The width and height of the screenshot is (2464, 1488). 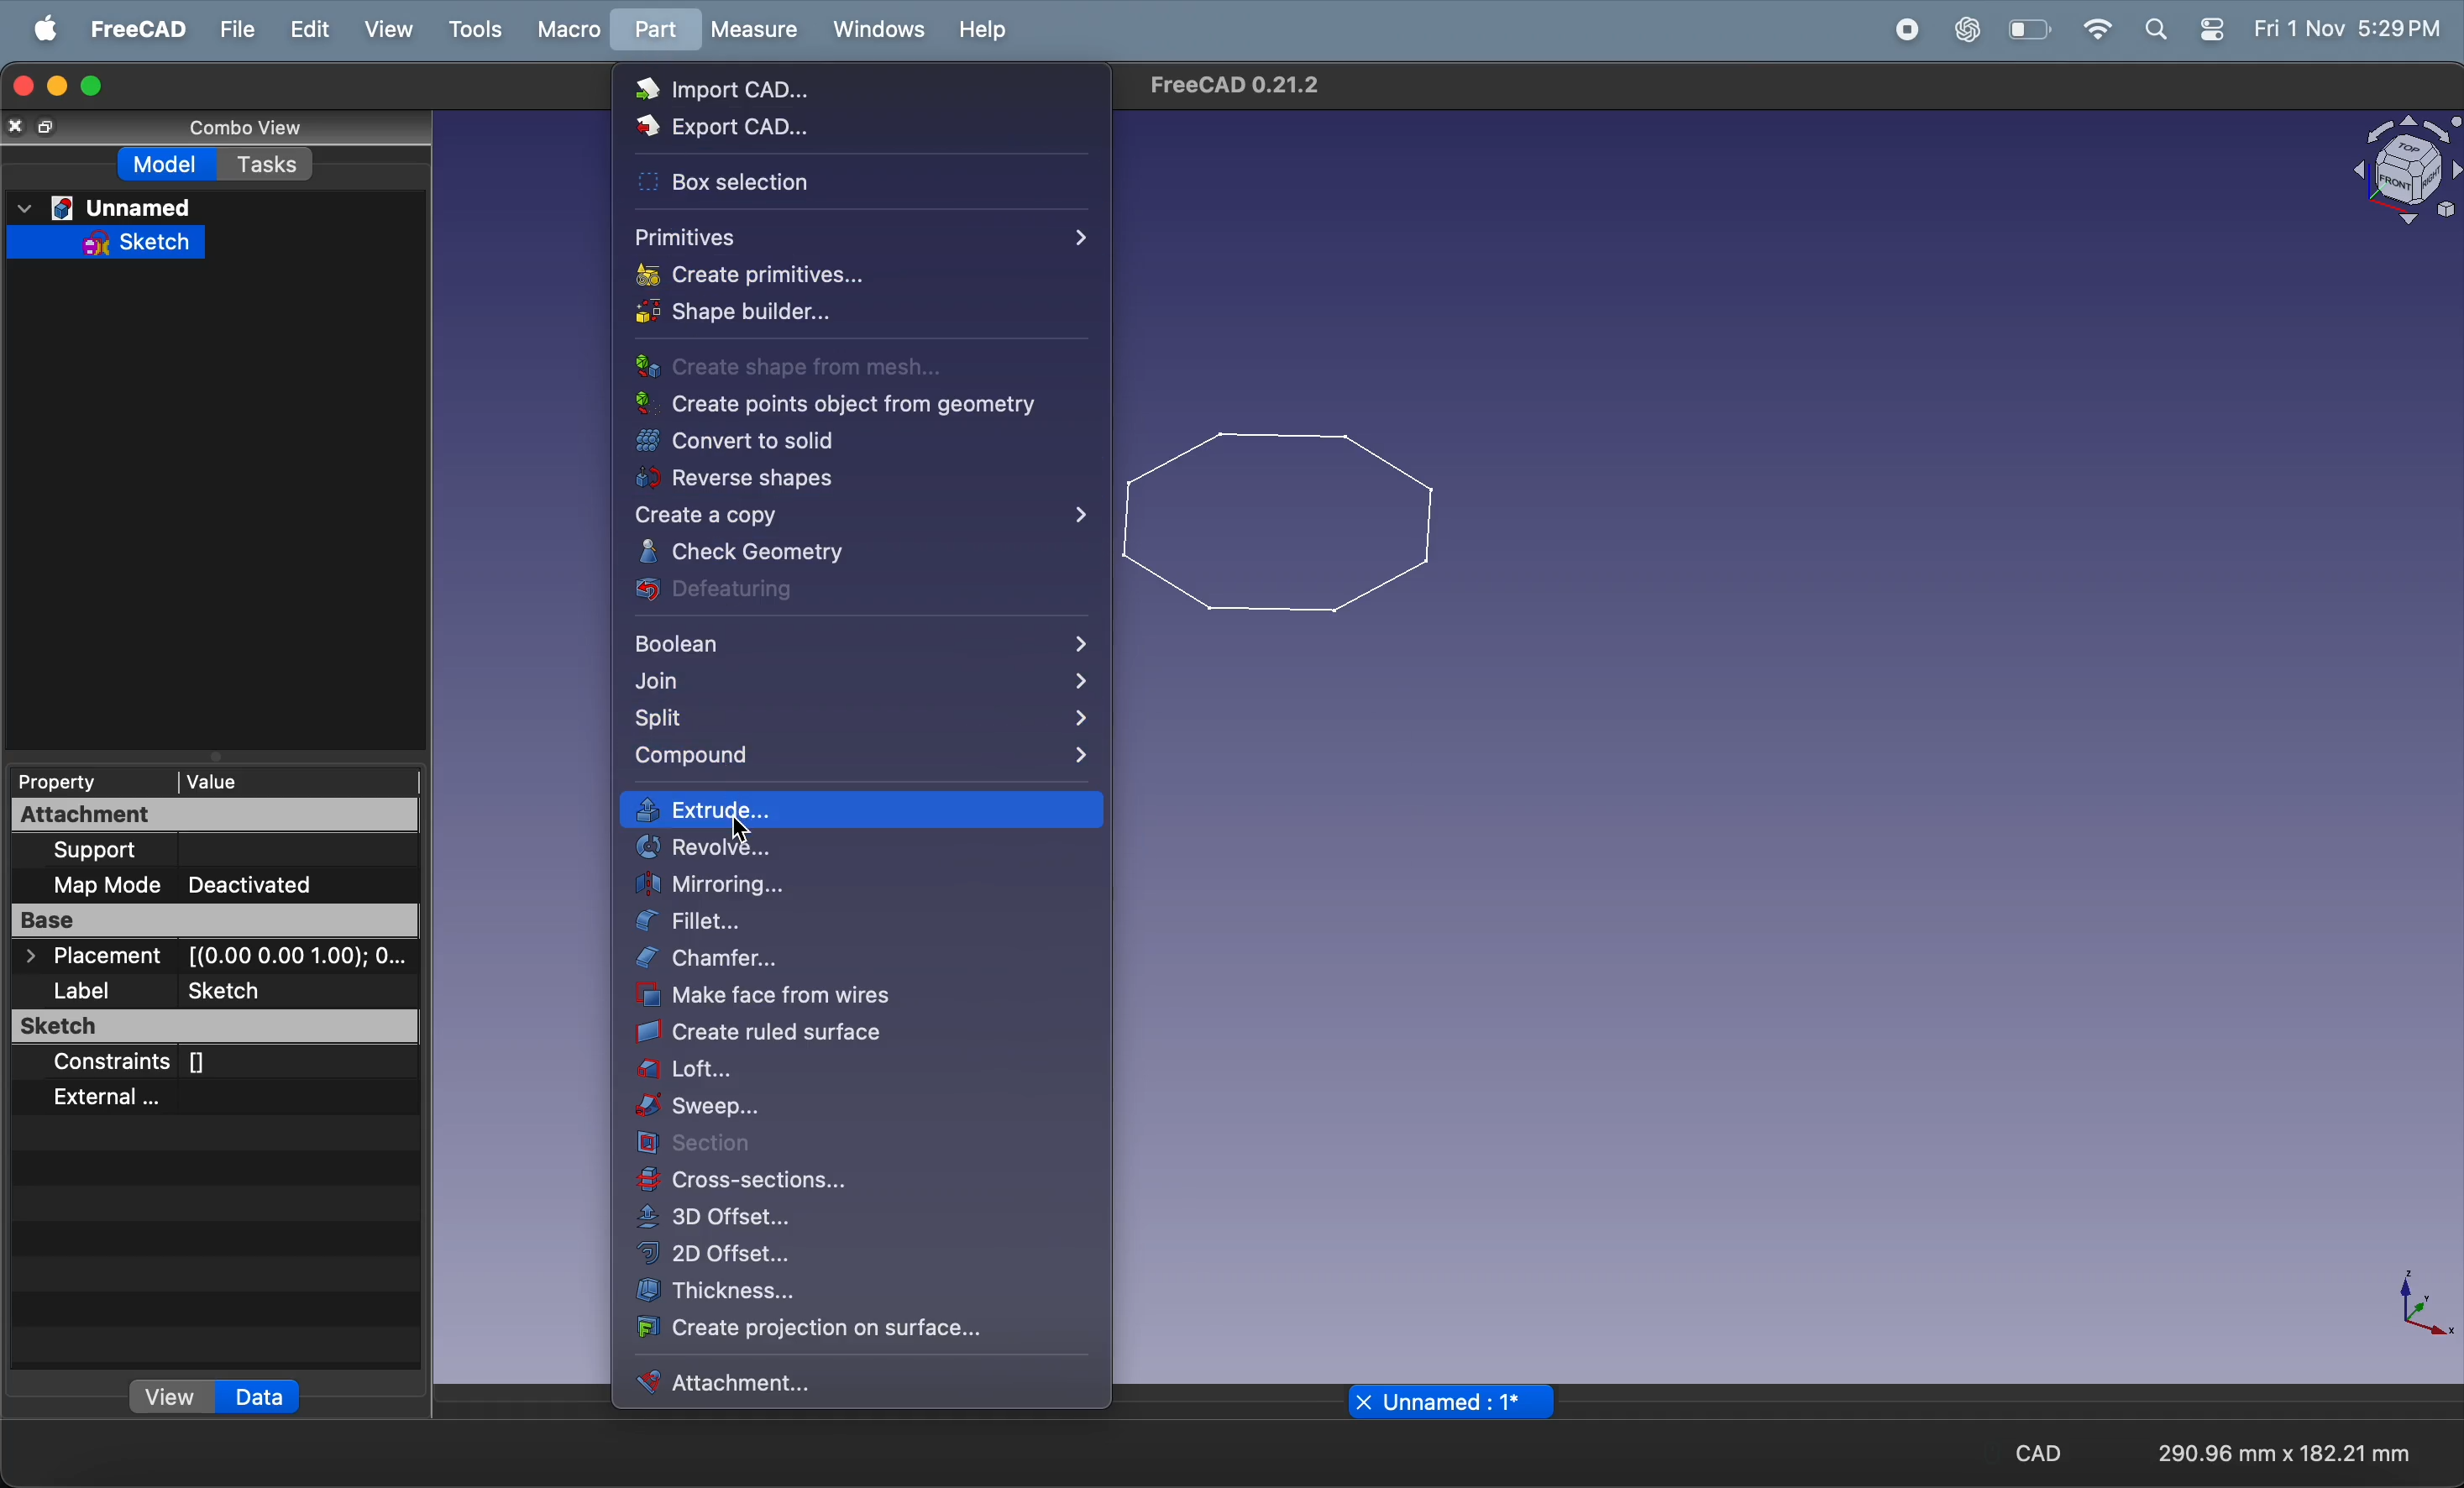 What do you see at coordinates (857, 312) in the screenshot?
I see `shape builder` at bounding box center [857, 312].